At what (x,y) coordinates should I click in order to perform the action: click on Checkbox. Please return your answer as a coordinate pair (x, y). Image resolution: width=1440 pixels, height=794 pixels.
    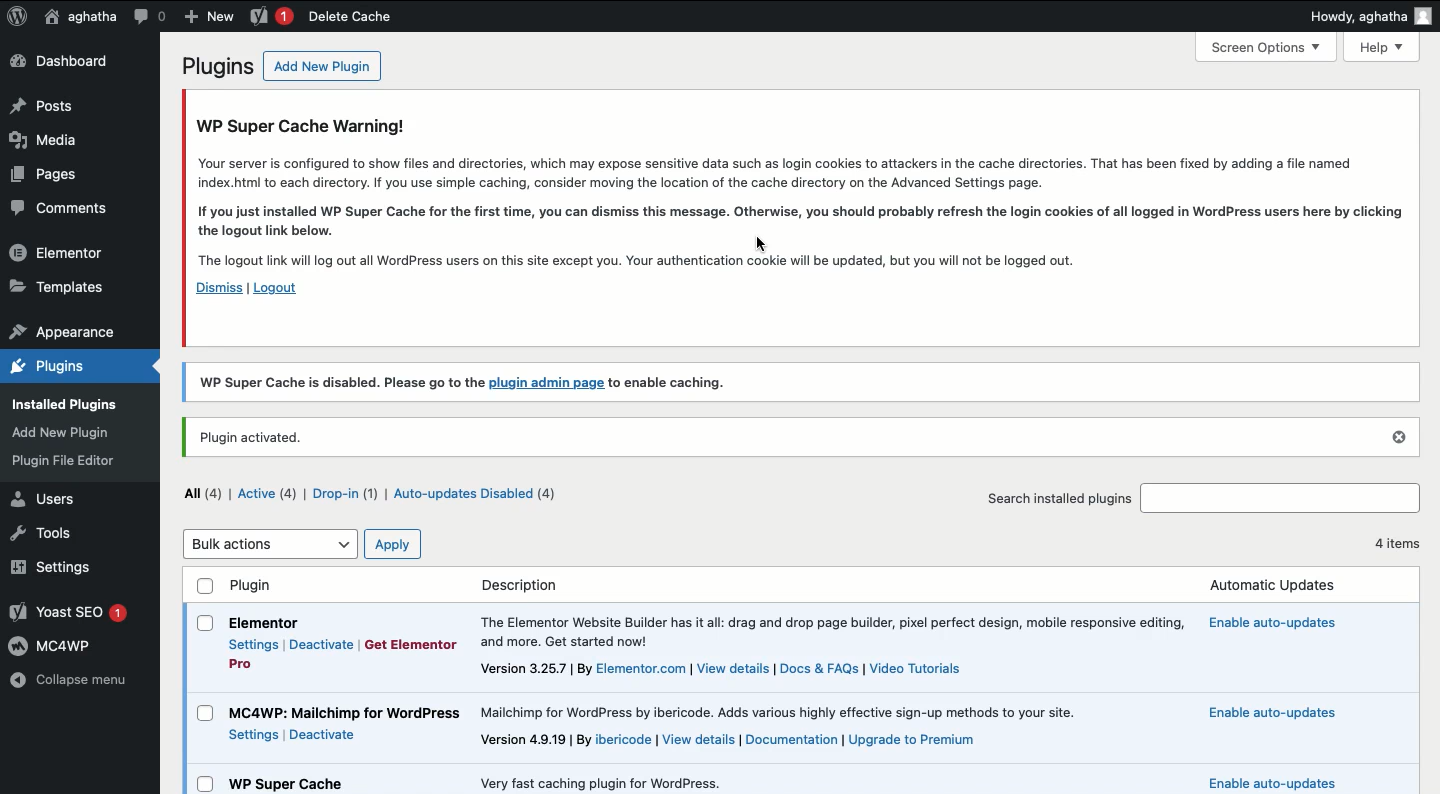
    Looking at the image, I should click on (206, 588).